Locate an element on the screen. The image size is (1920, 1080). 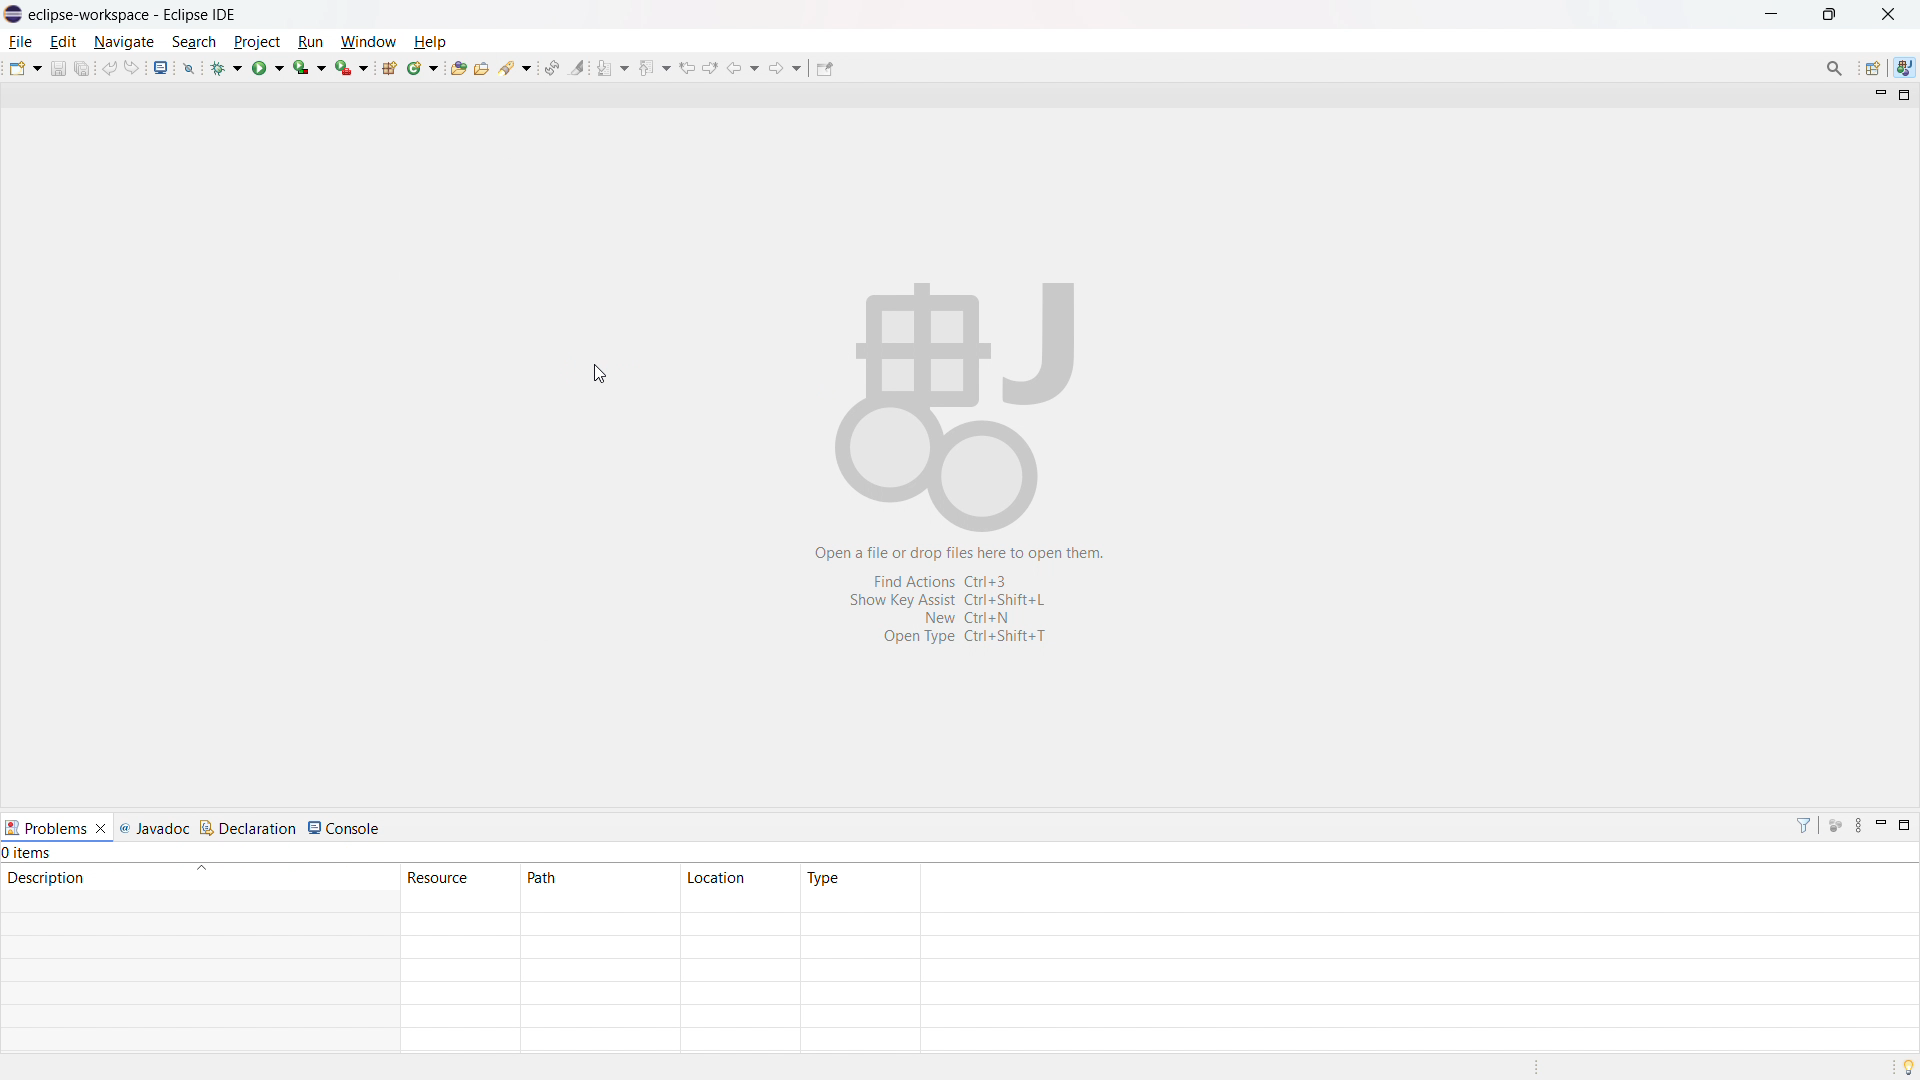
forward is located at coordinates (785, 67).